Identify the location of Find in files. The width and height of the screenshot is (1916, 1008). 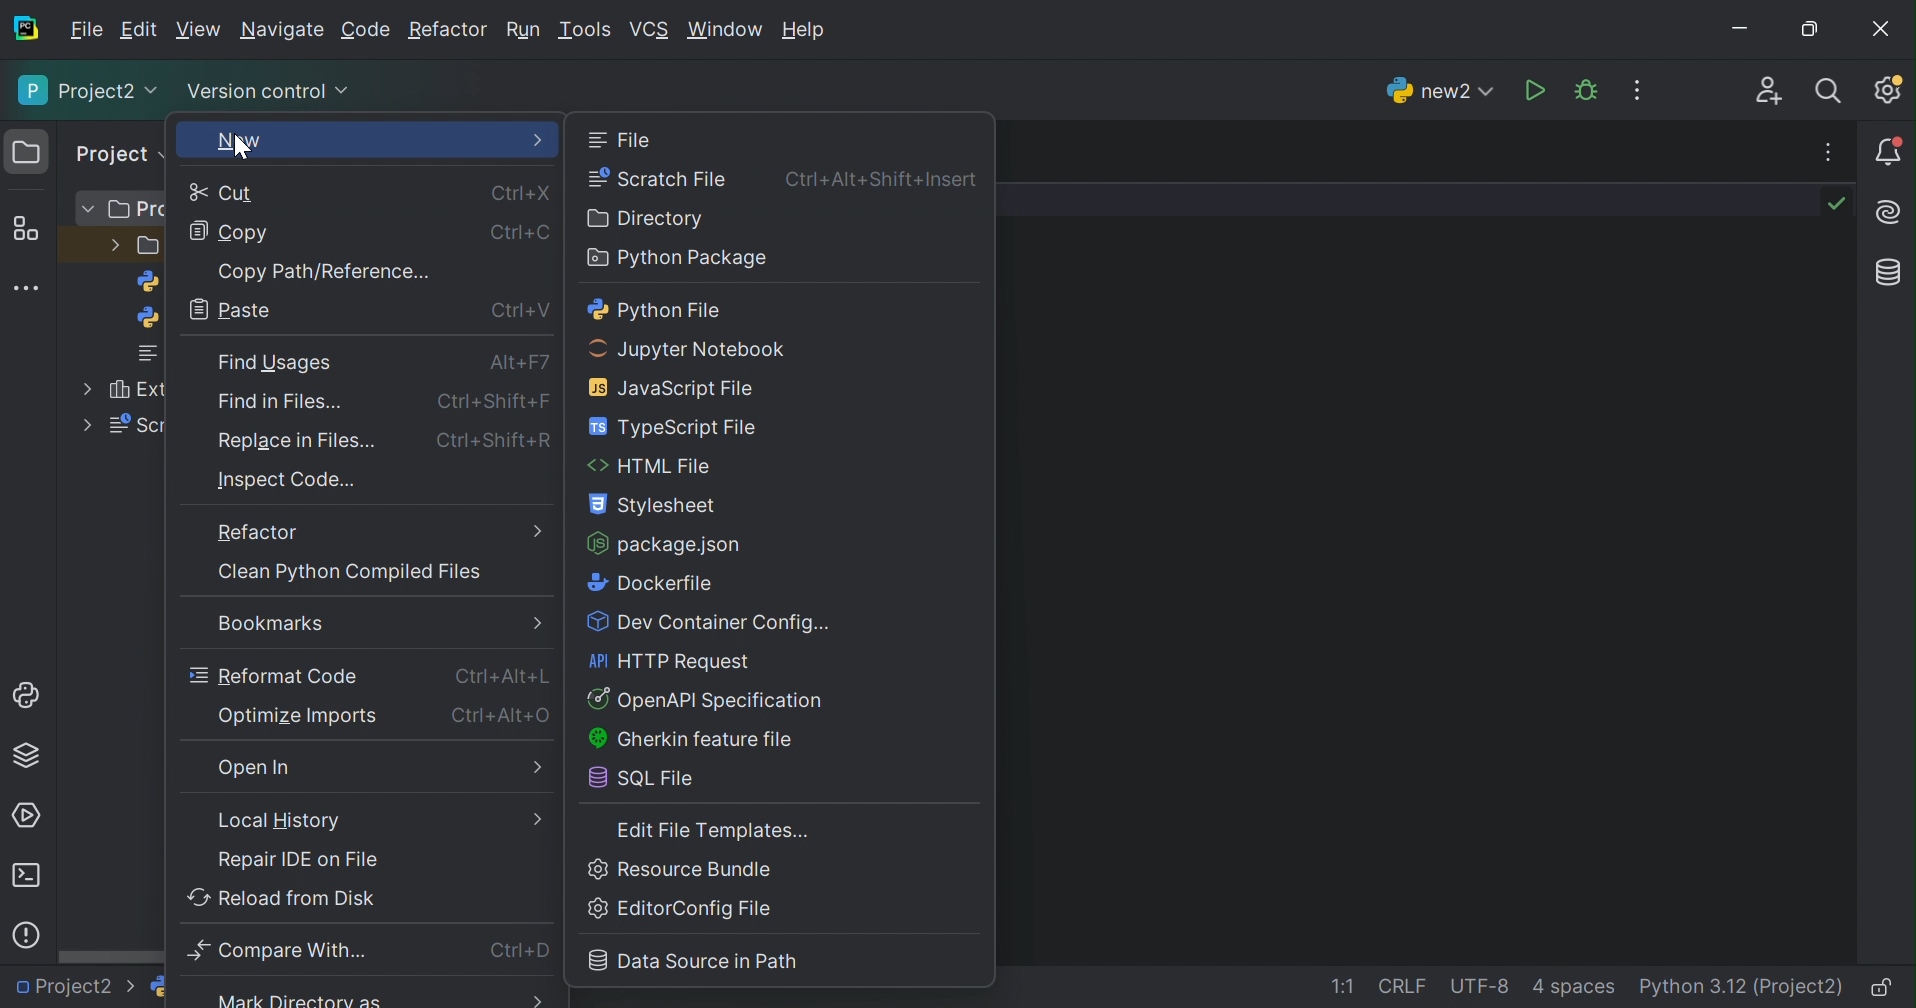
(284, 403).